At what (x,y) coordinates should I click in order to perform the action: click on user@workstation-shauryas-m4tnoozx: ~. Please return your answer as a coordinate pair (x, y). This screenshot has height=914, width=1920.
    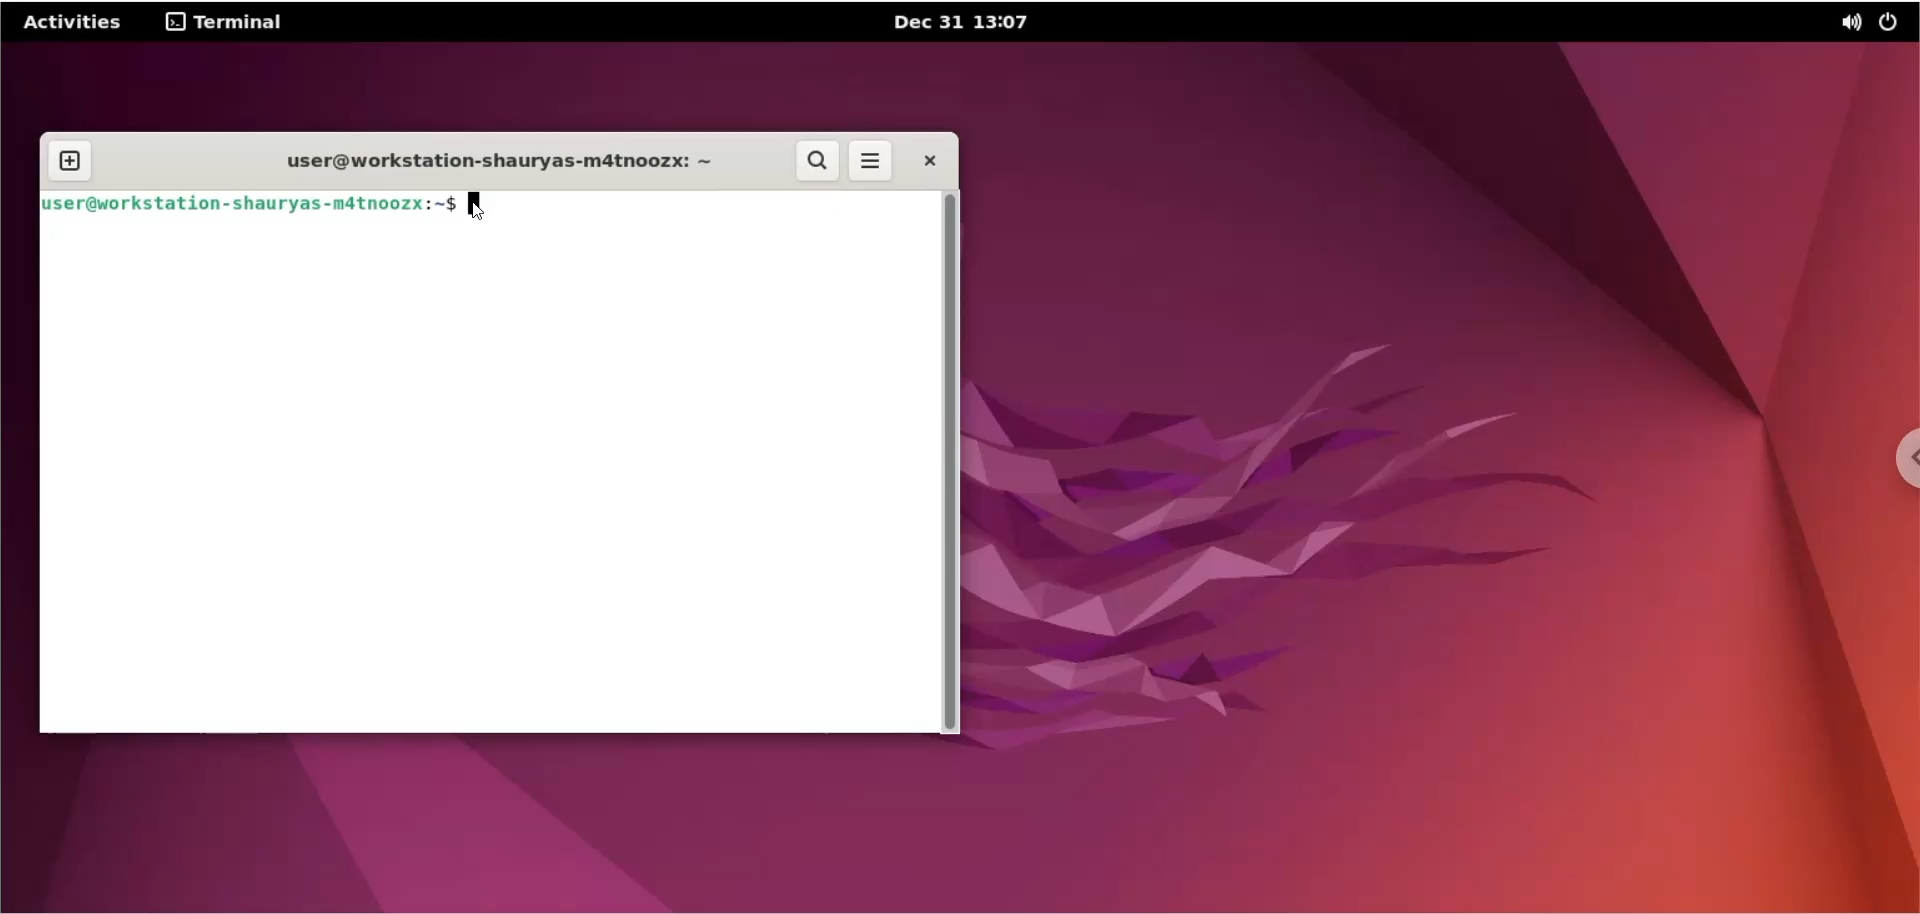
    Looking at the image, I should click on (513, 164).